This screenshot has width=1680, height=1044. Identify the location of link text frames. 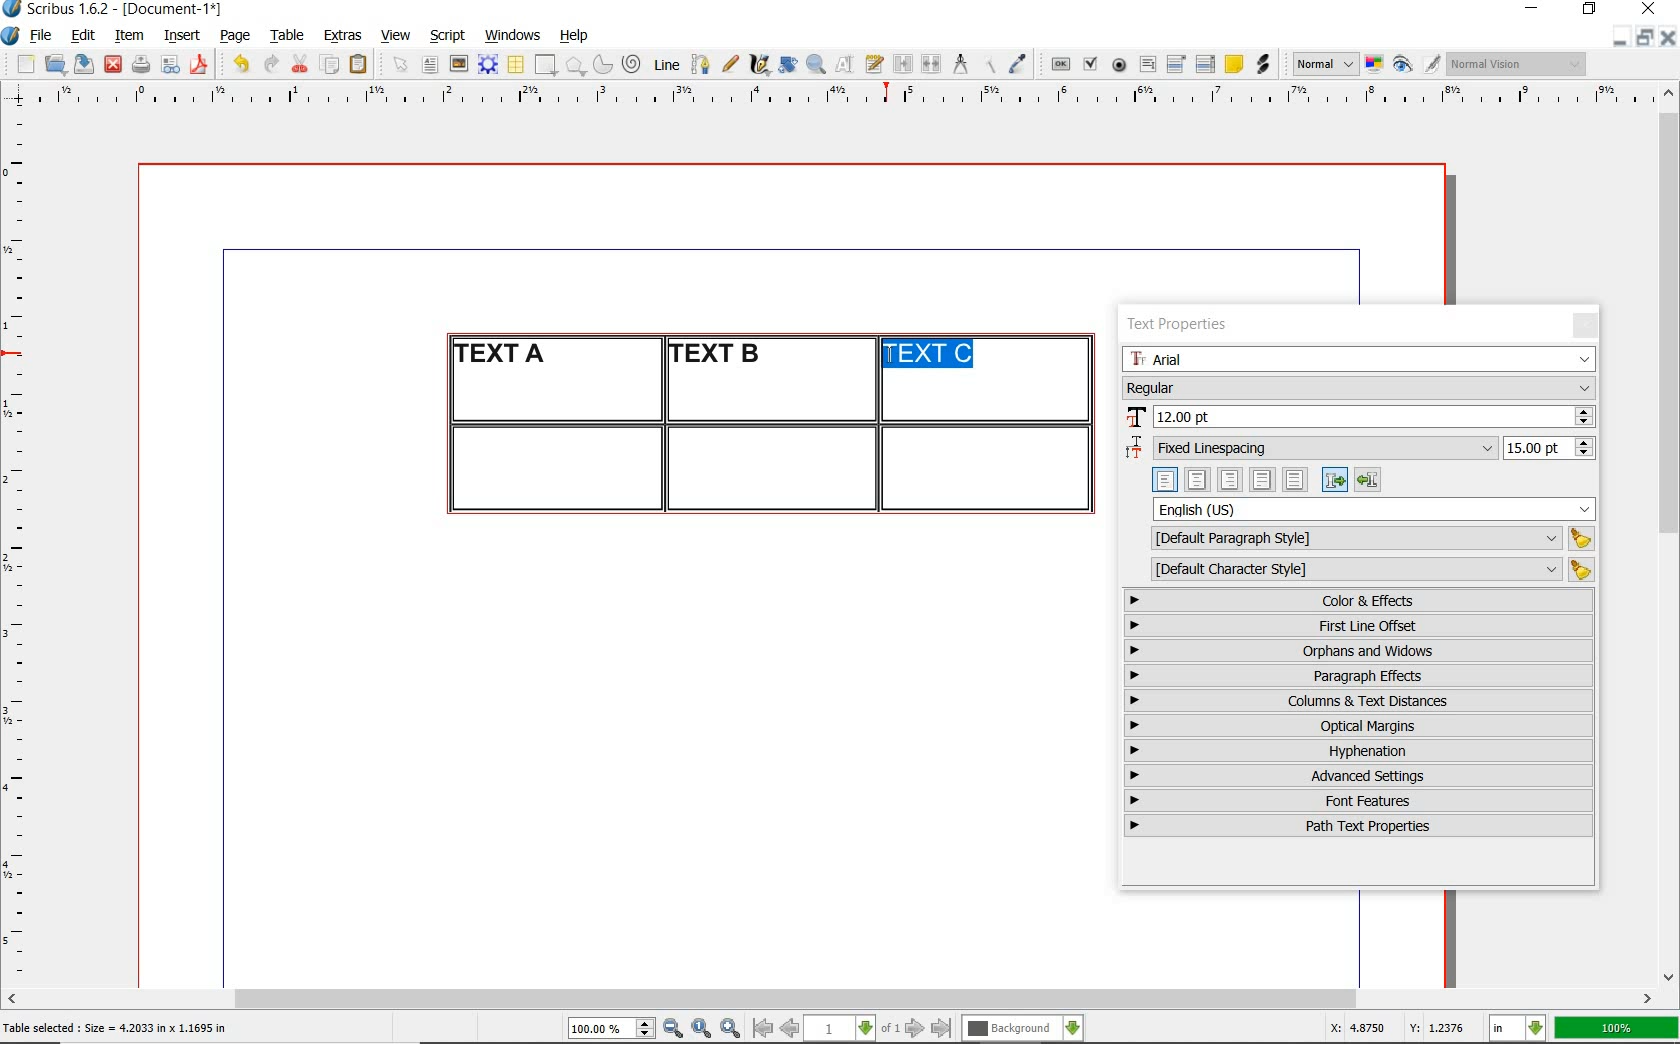
(904, 66).